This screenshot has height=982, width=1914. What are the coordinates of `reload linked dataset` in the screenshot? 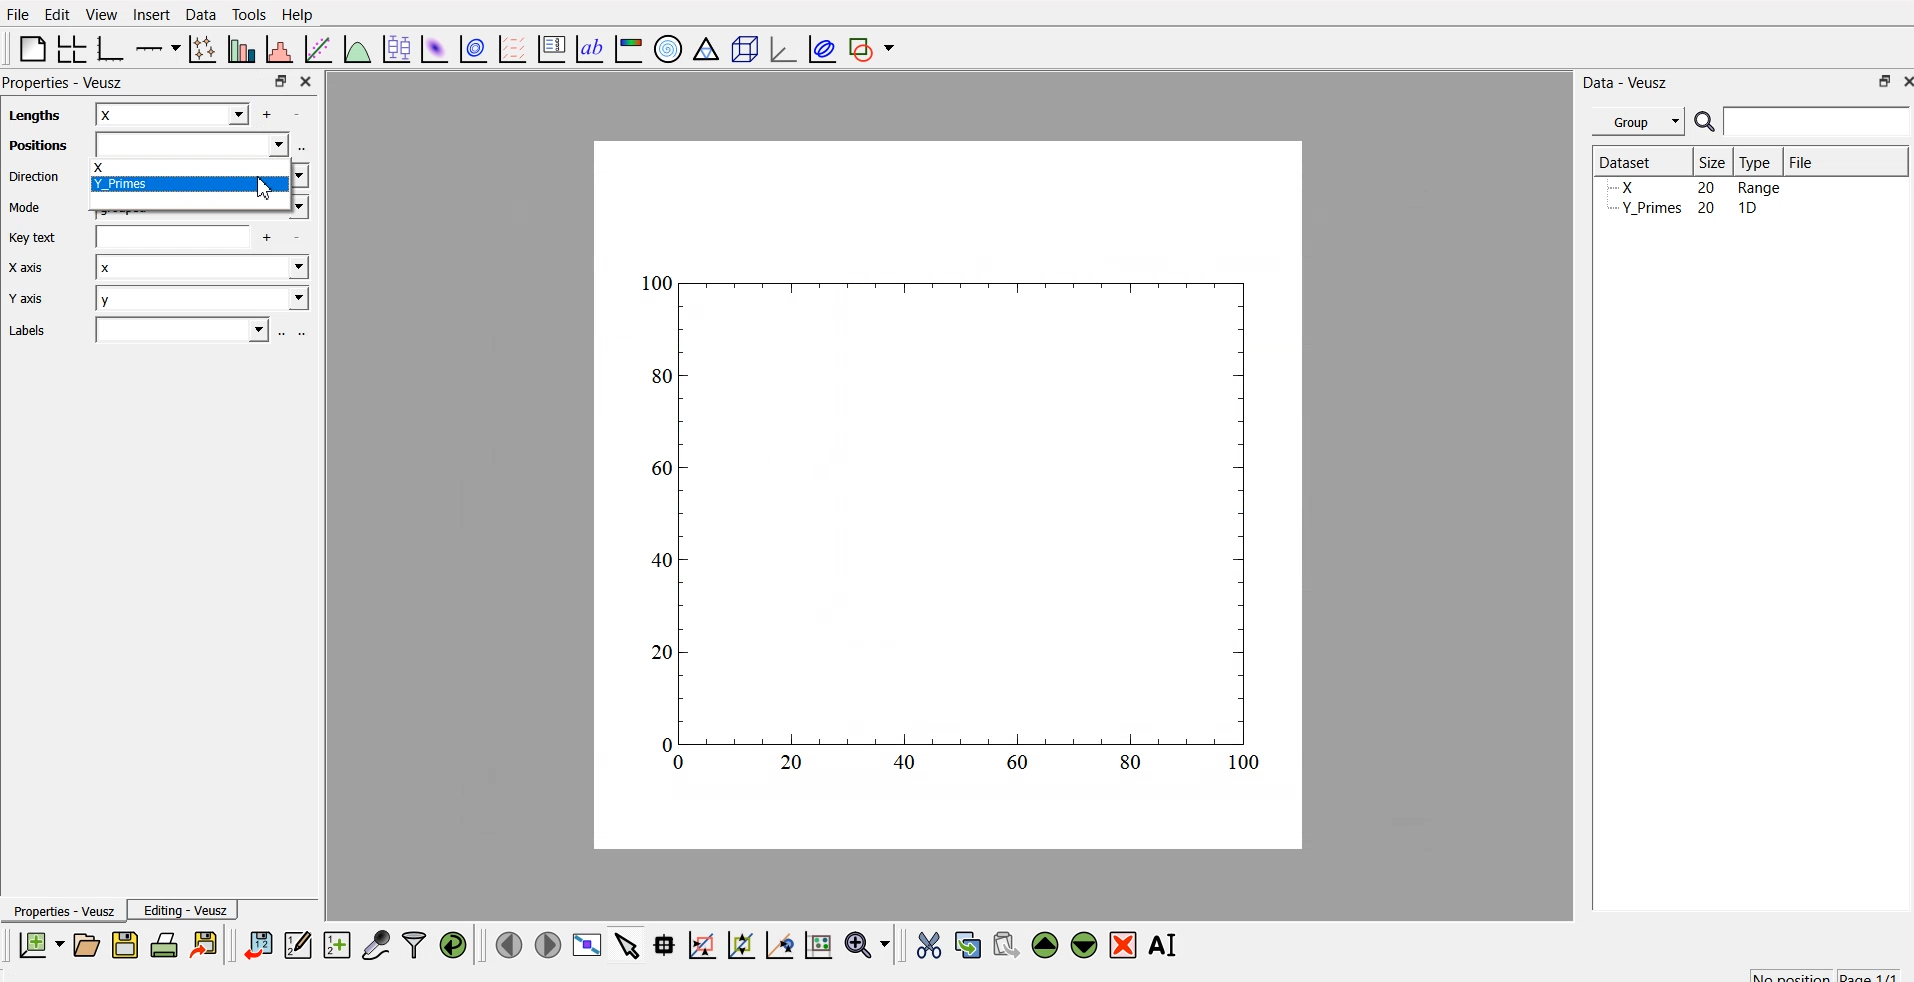 It's located at (453, 942).